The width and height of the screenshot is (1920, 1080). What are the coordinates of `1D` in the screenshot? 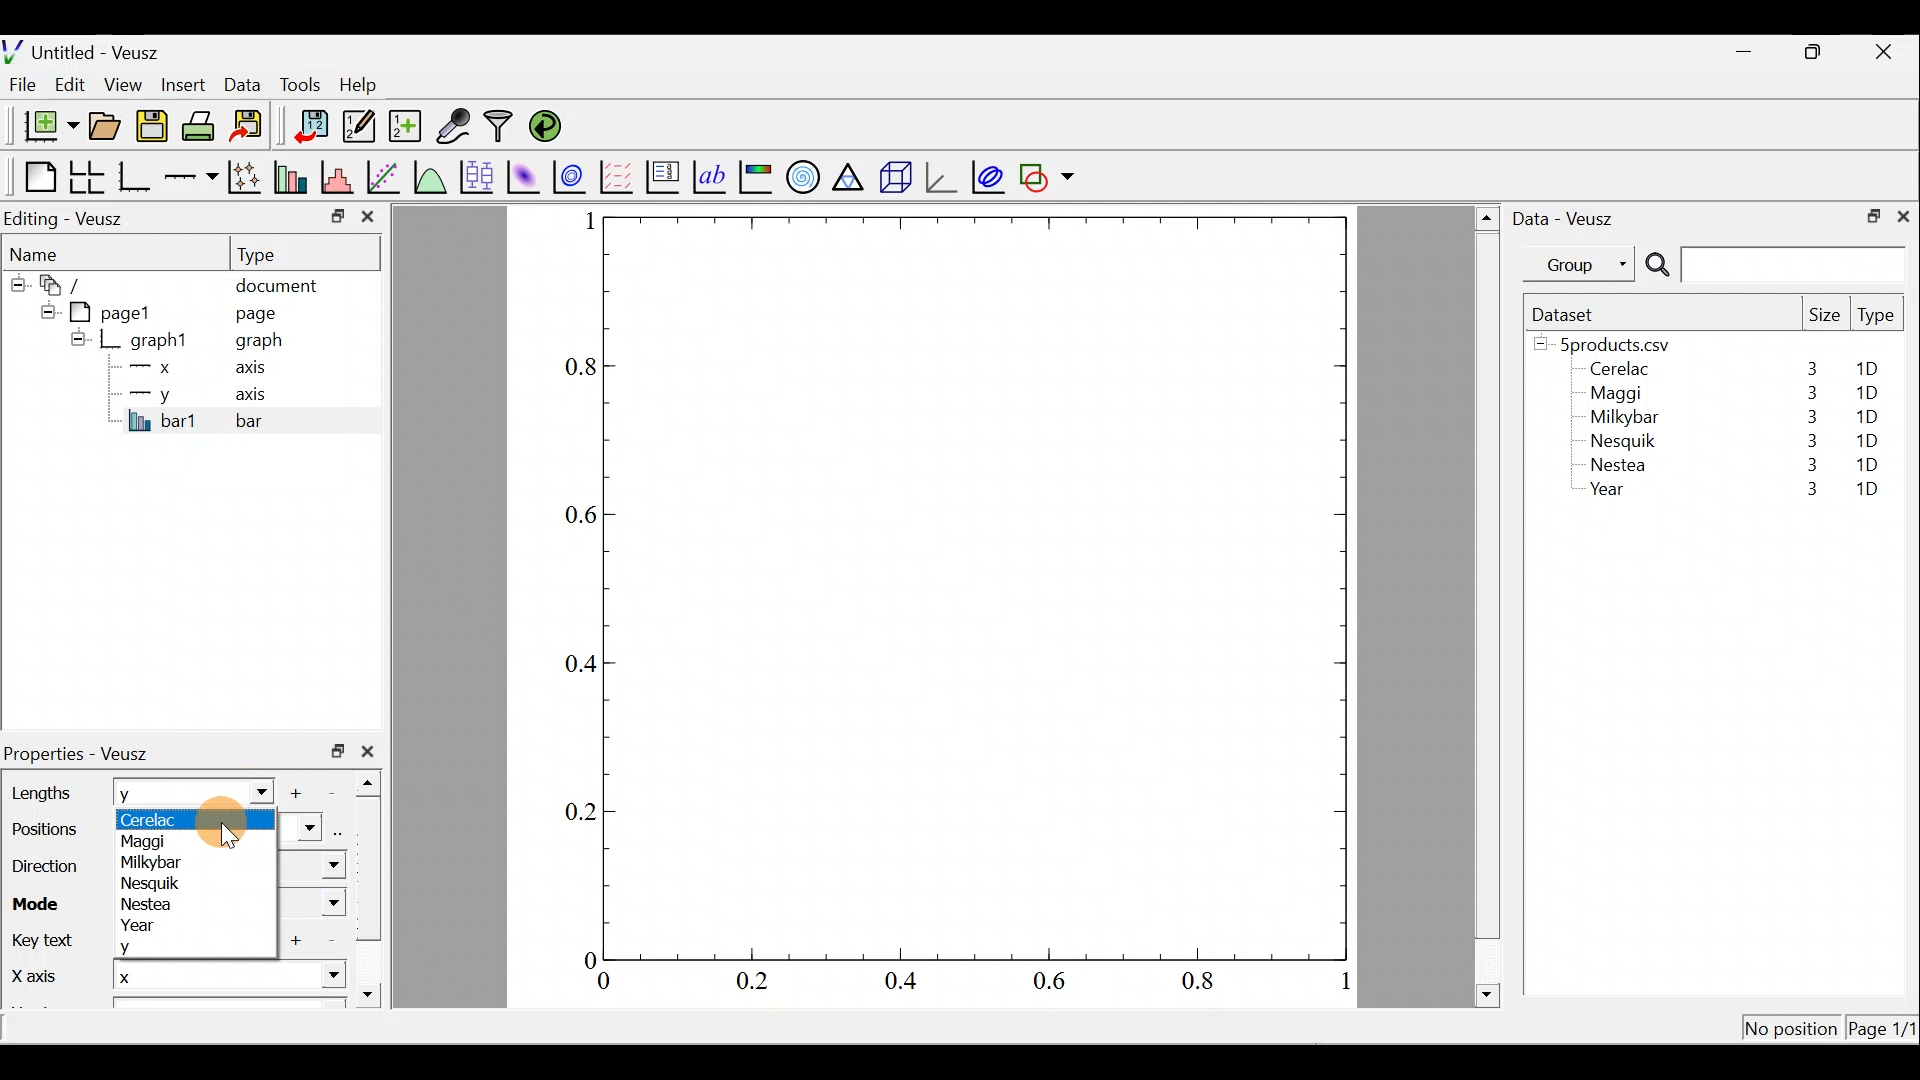 It's located at (1866, 393).